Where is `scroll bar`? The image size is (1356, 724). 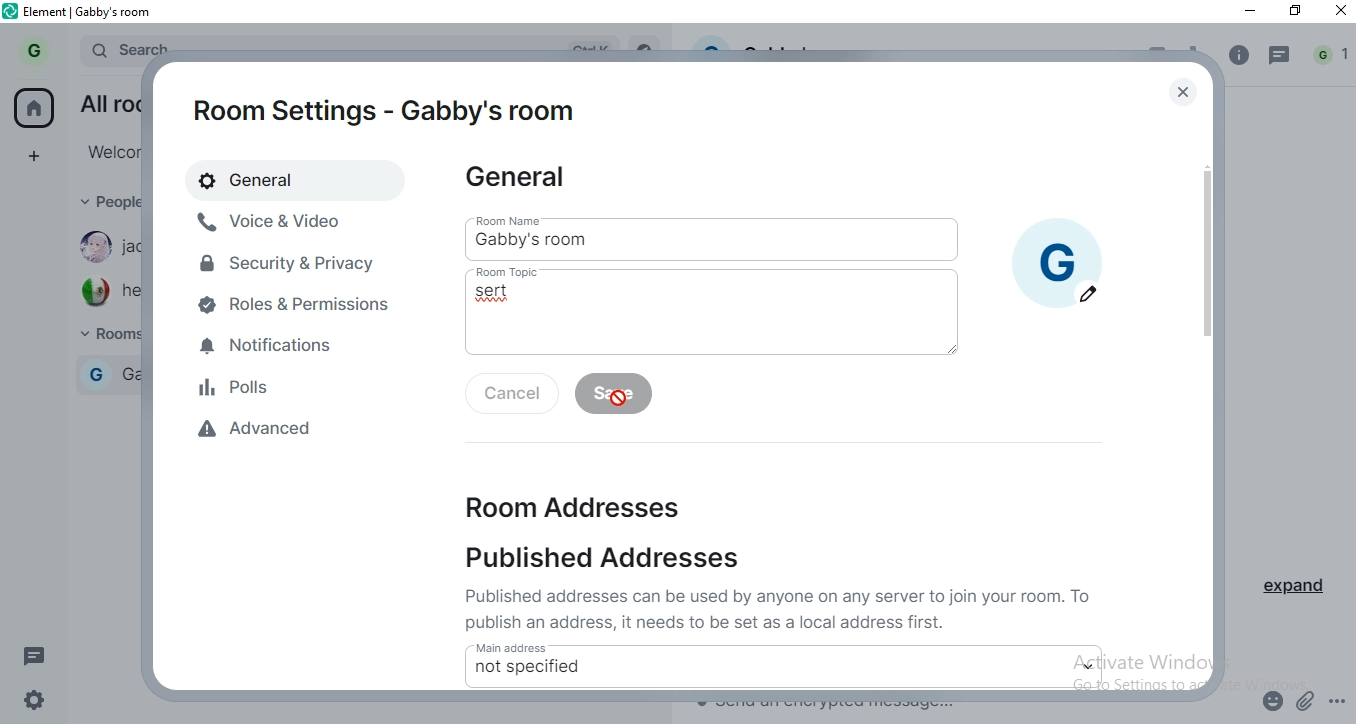
scroll bar is located at coordinates (1206, 284).